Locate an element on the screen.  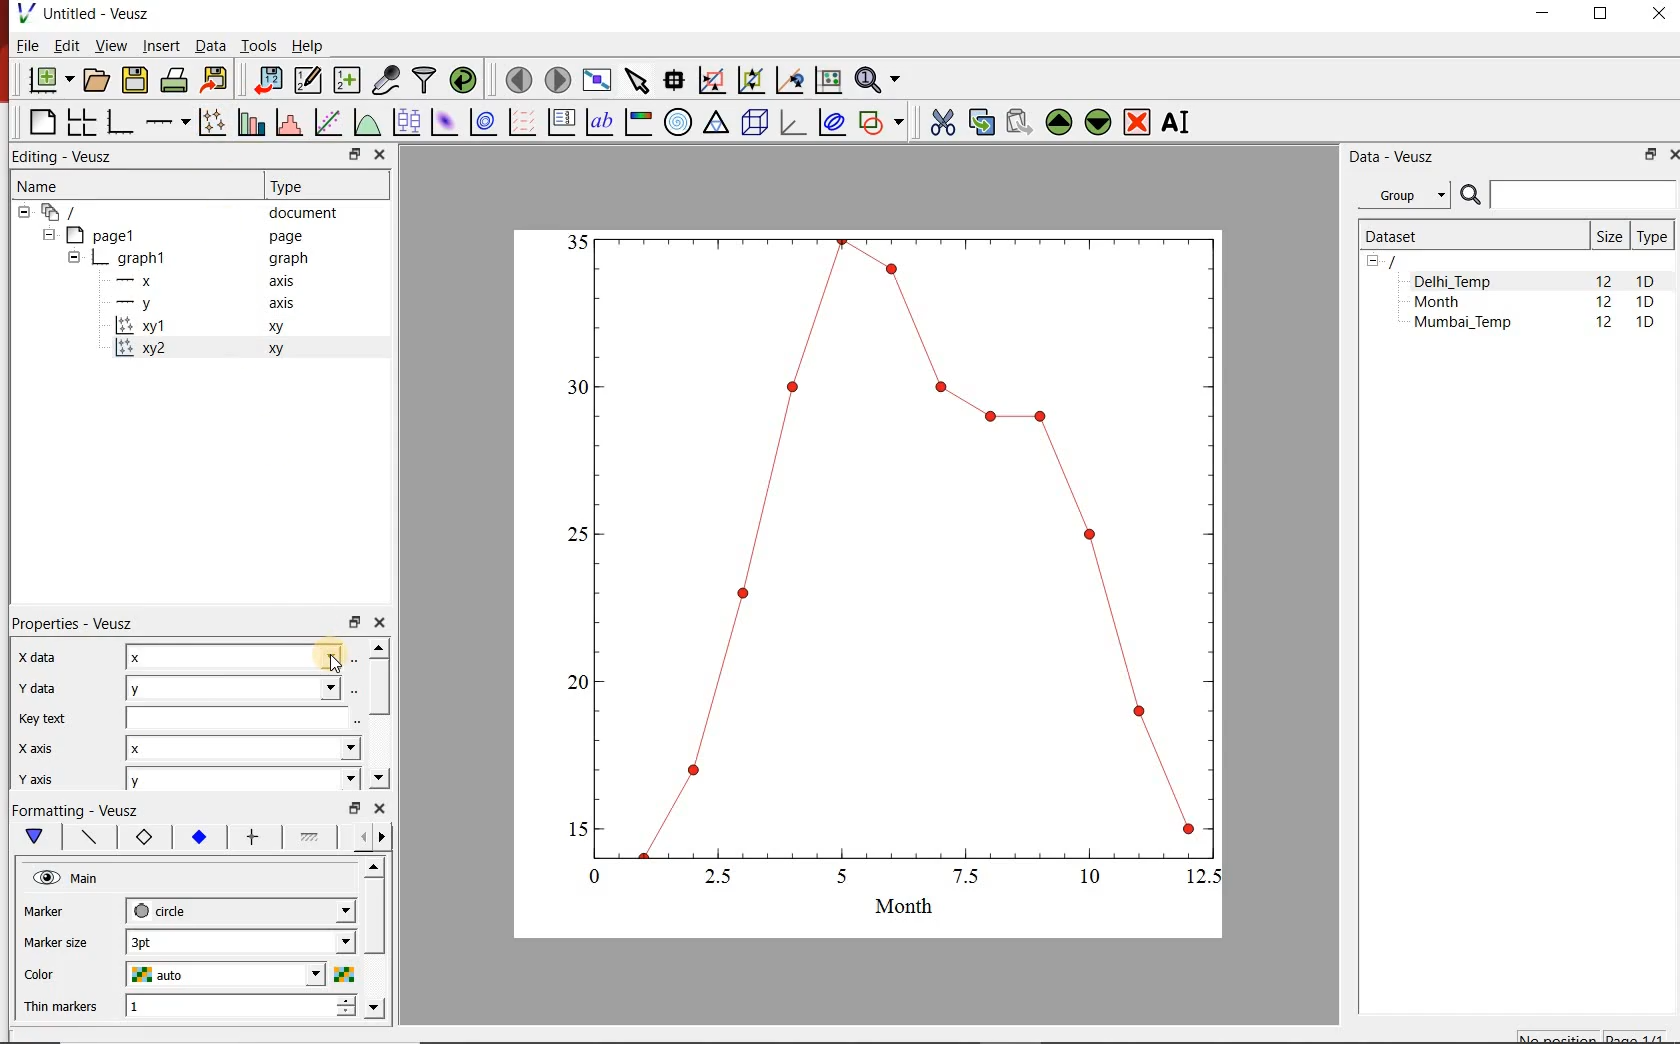
restore is located at coordinates (353, 621).